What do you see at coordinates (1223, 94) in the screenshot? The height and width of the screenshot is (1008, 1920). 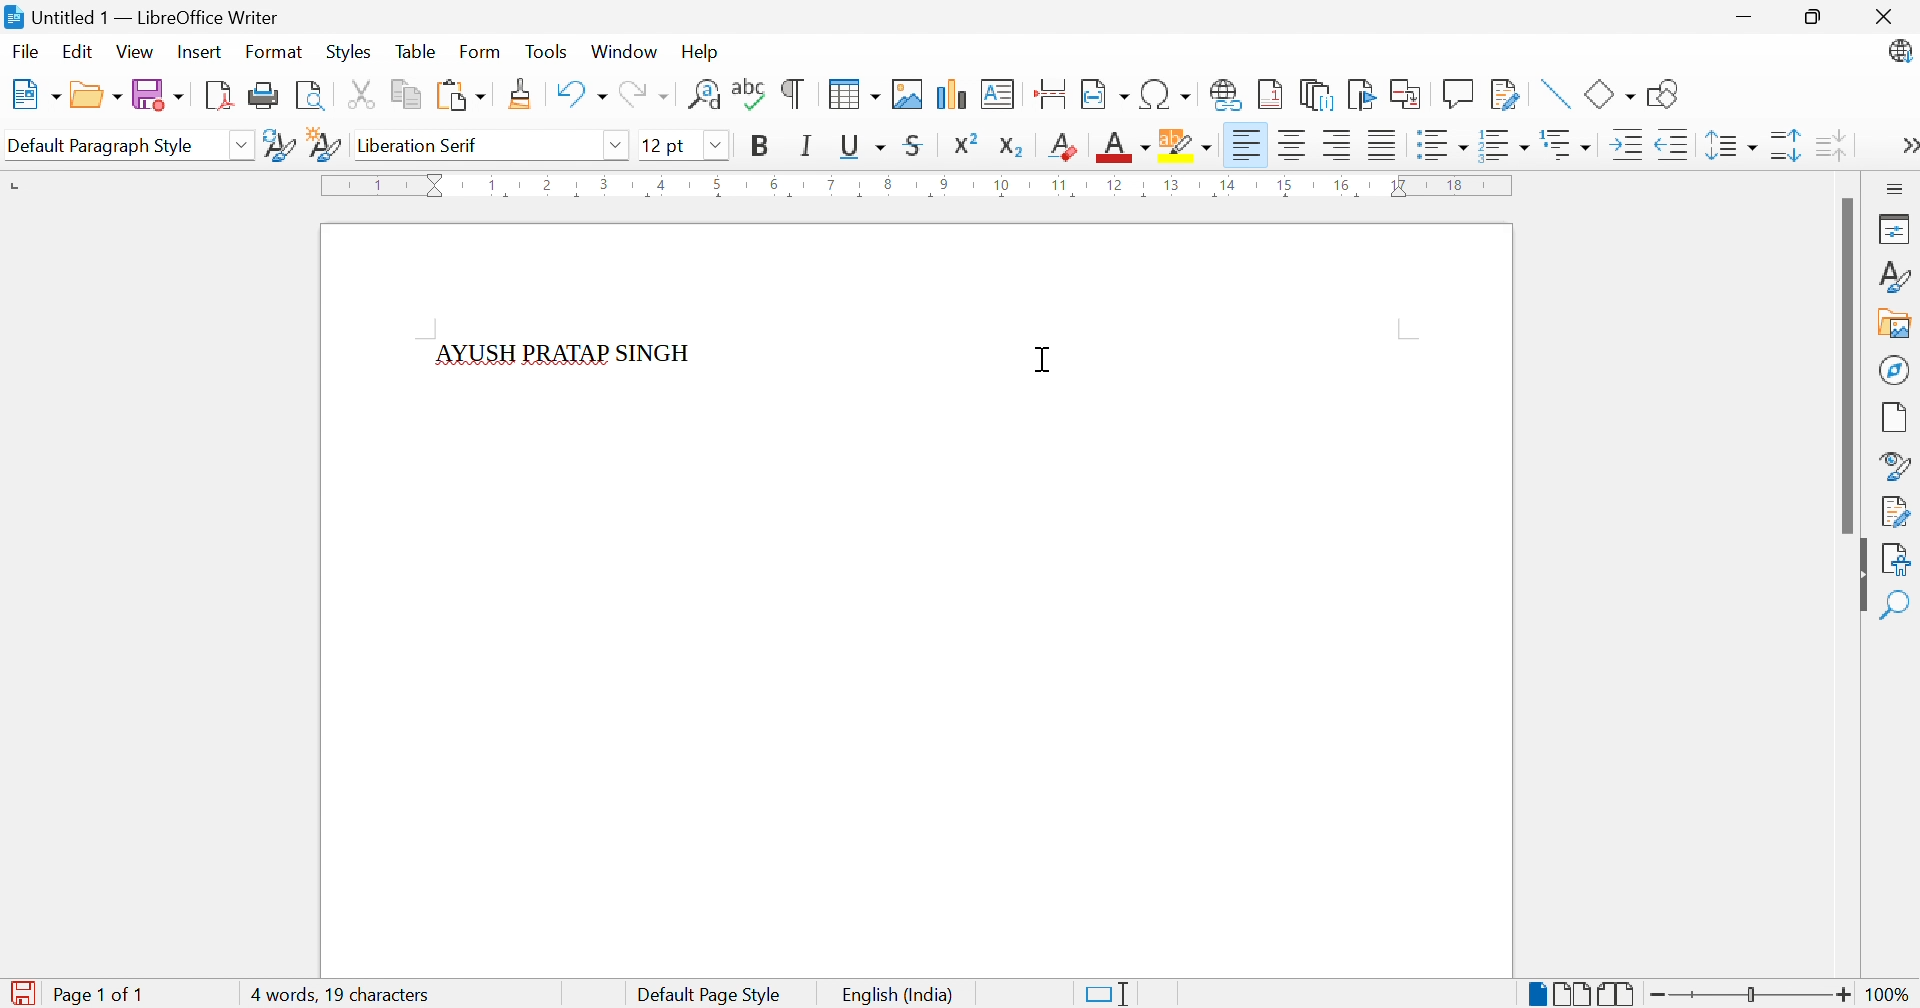 I see `Insert Hyperlink` at bounding box center [1223, 94].